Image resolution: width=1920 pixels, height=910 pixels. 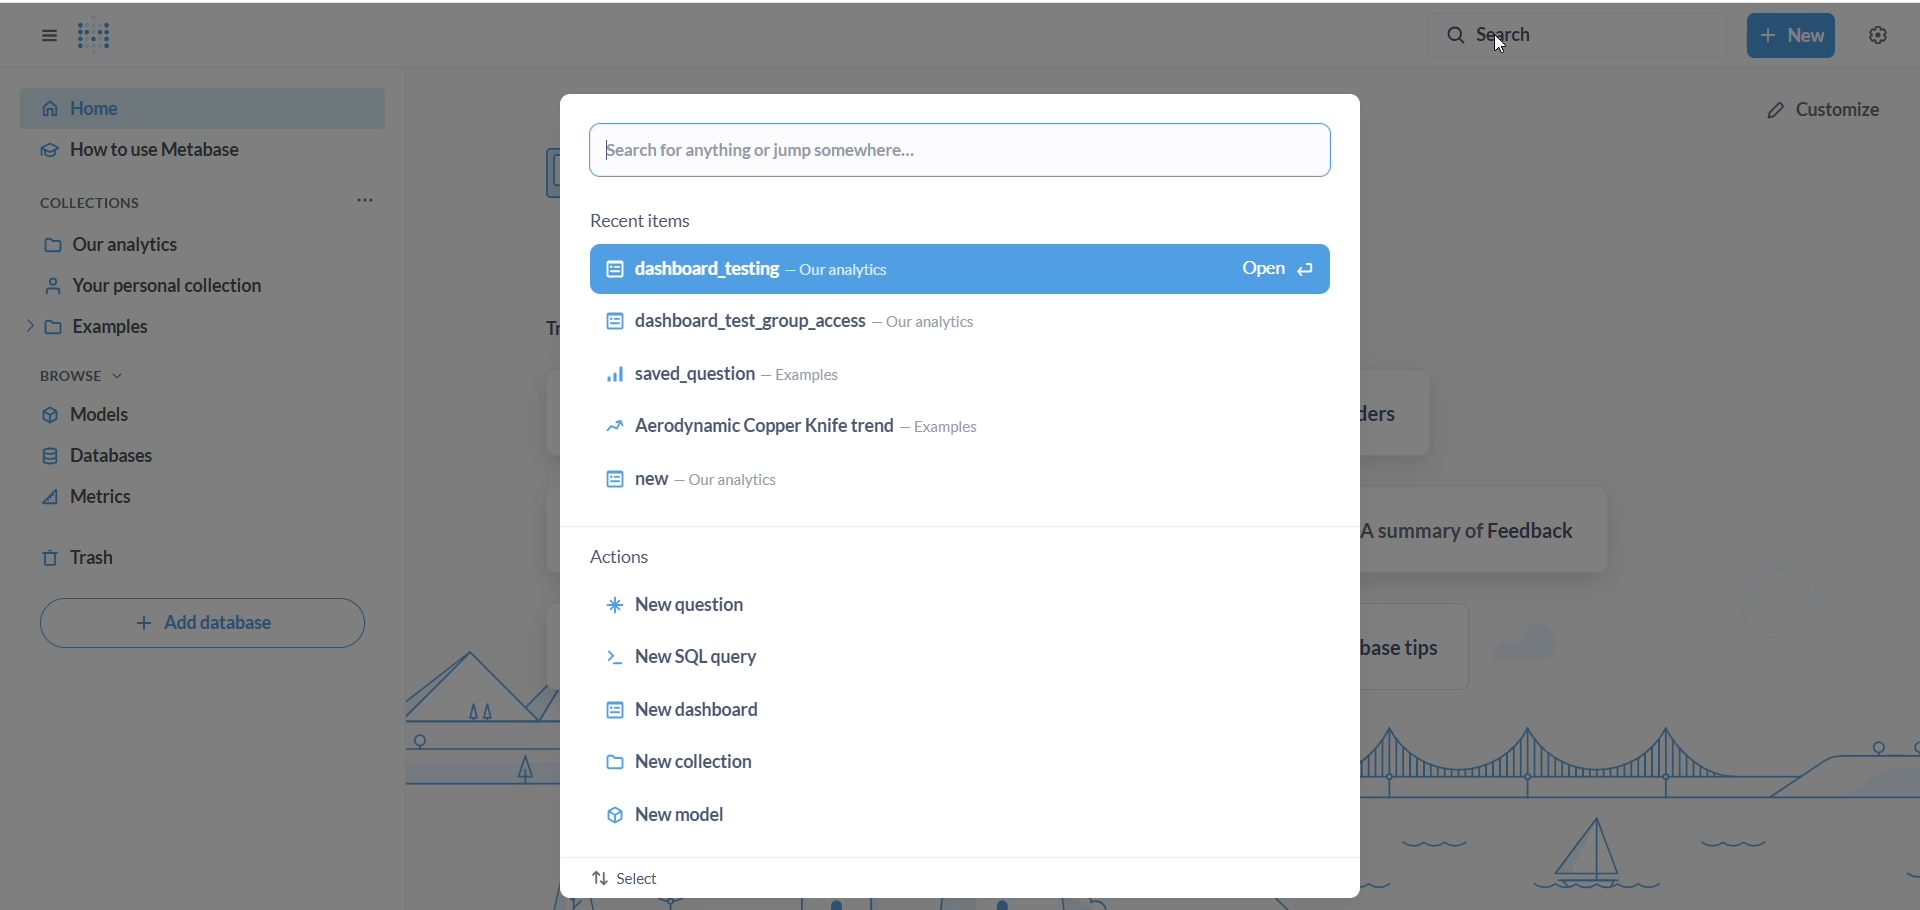 I want to click on examples, so click(x=199, y=328).